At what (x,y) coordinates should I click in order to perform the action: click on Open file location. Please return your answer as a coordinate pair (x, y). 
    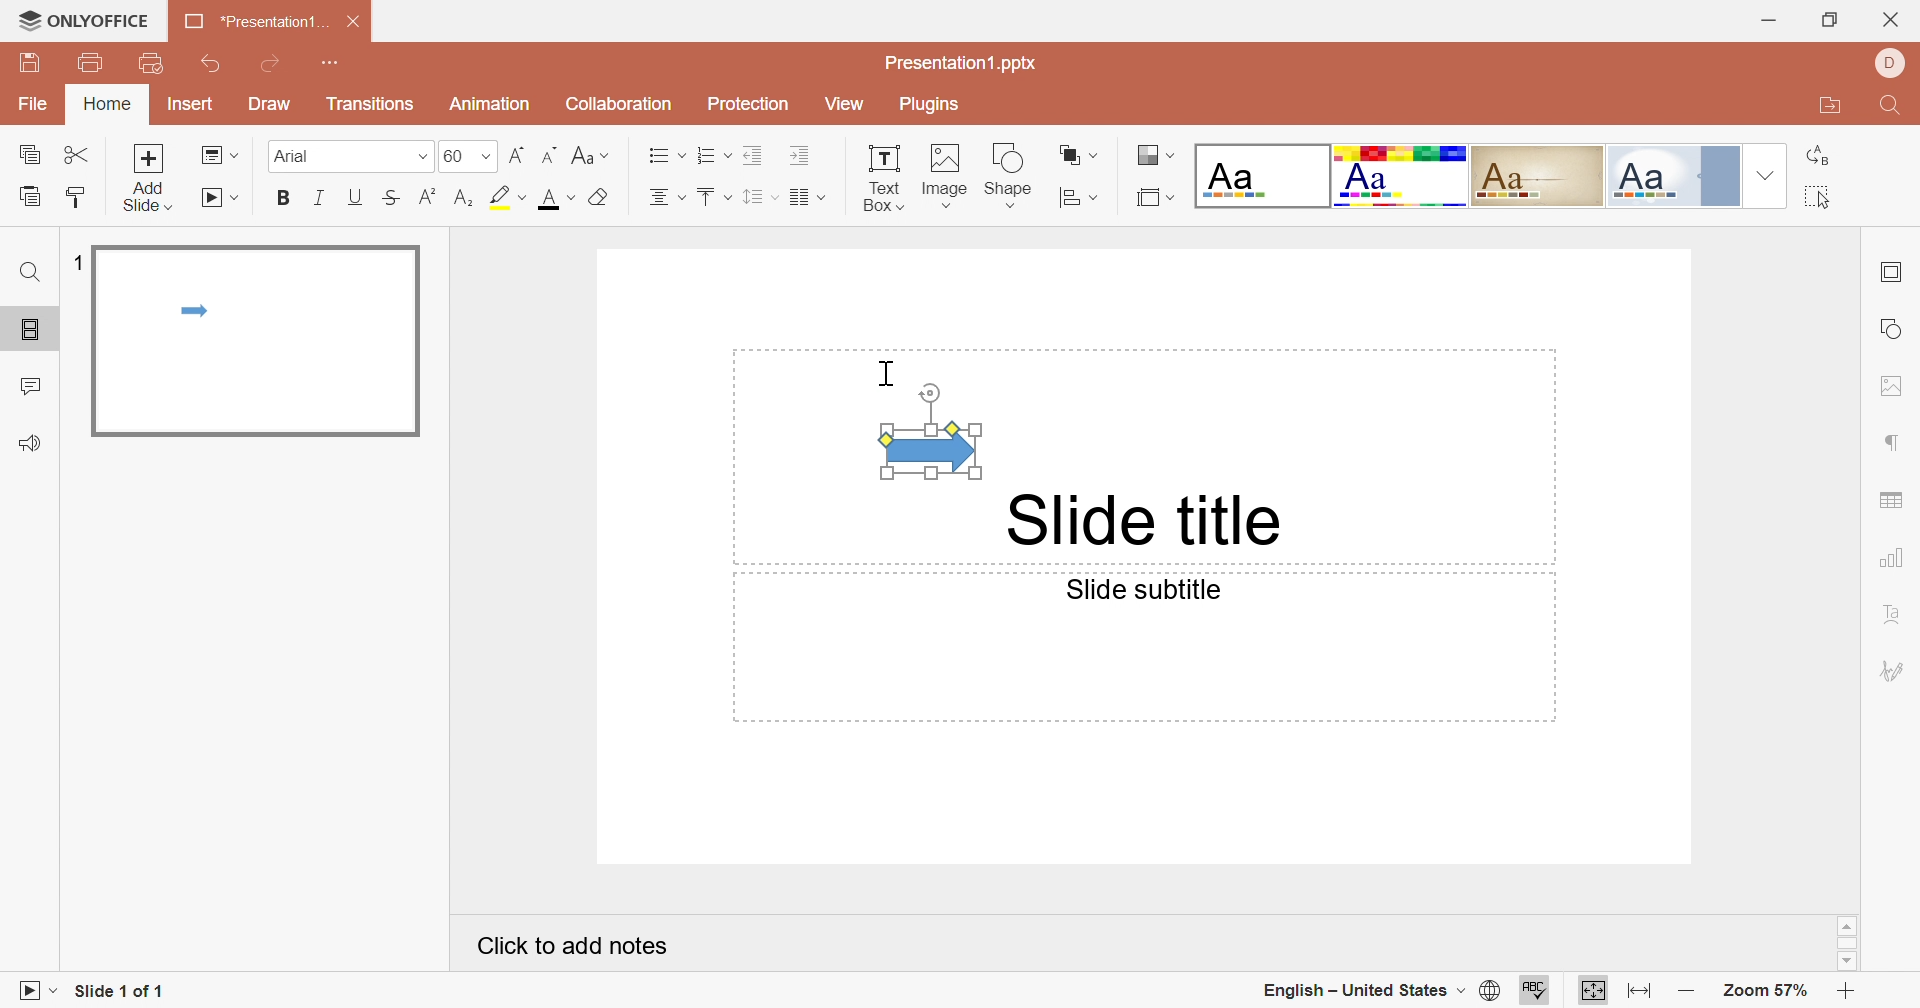
    Looking at the image, I should click on (1830, 102).